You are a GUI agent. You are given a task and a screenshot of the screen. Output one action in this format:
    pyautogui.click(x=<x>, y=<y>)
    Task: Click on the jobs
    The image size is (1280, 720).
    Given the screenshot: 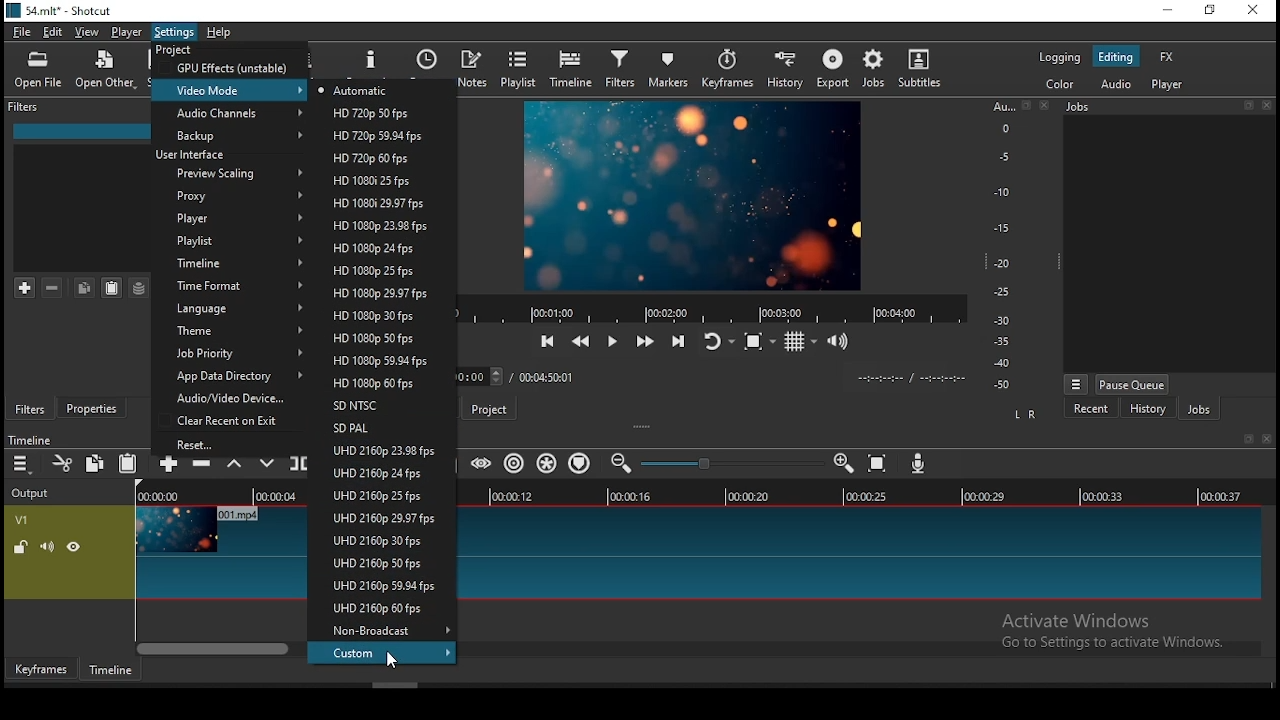 What is the action you would take?
    pyautogui.click(x=875, y=68)
    